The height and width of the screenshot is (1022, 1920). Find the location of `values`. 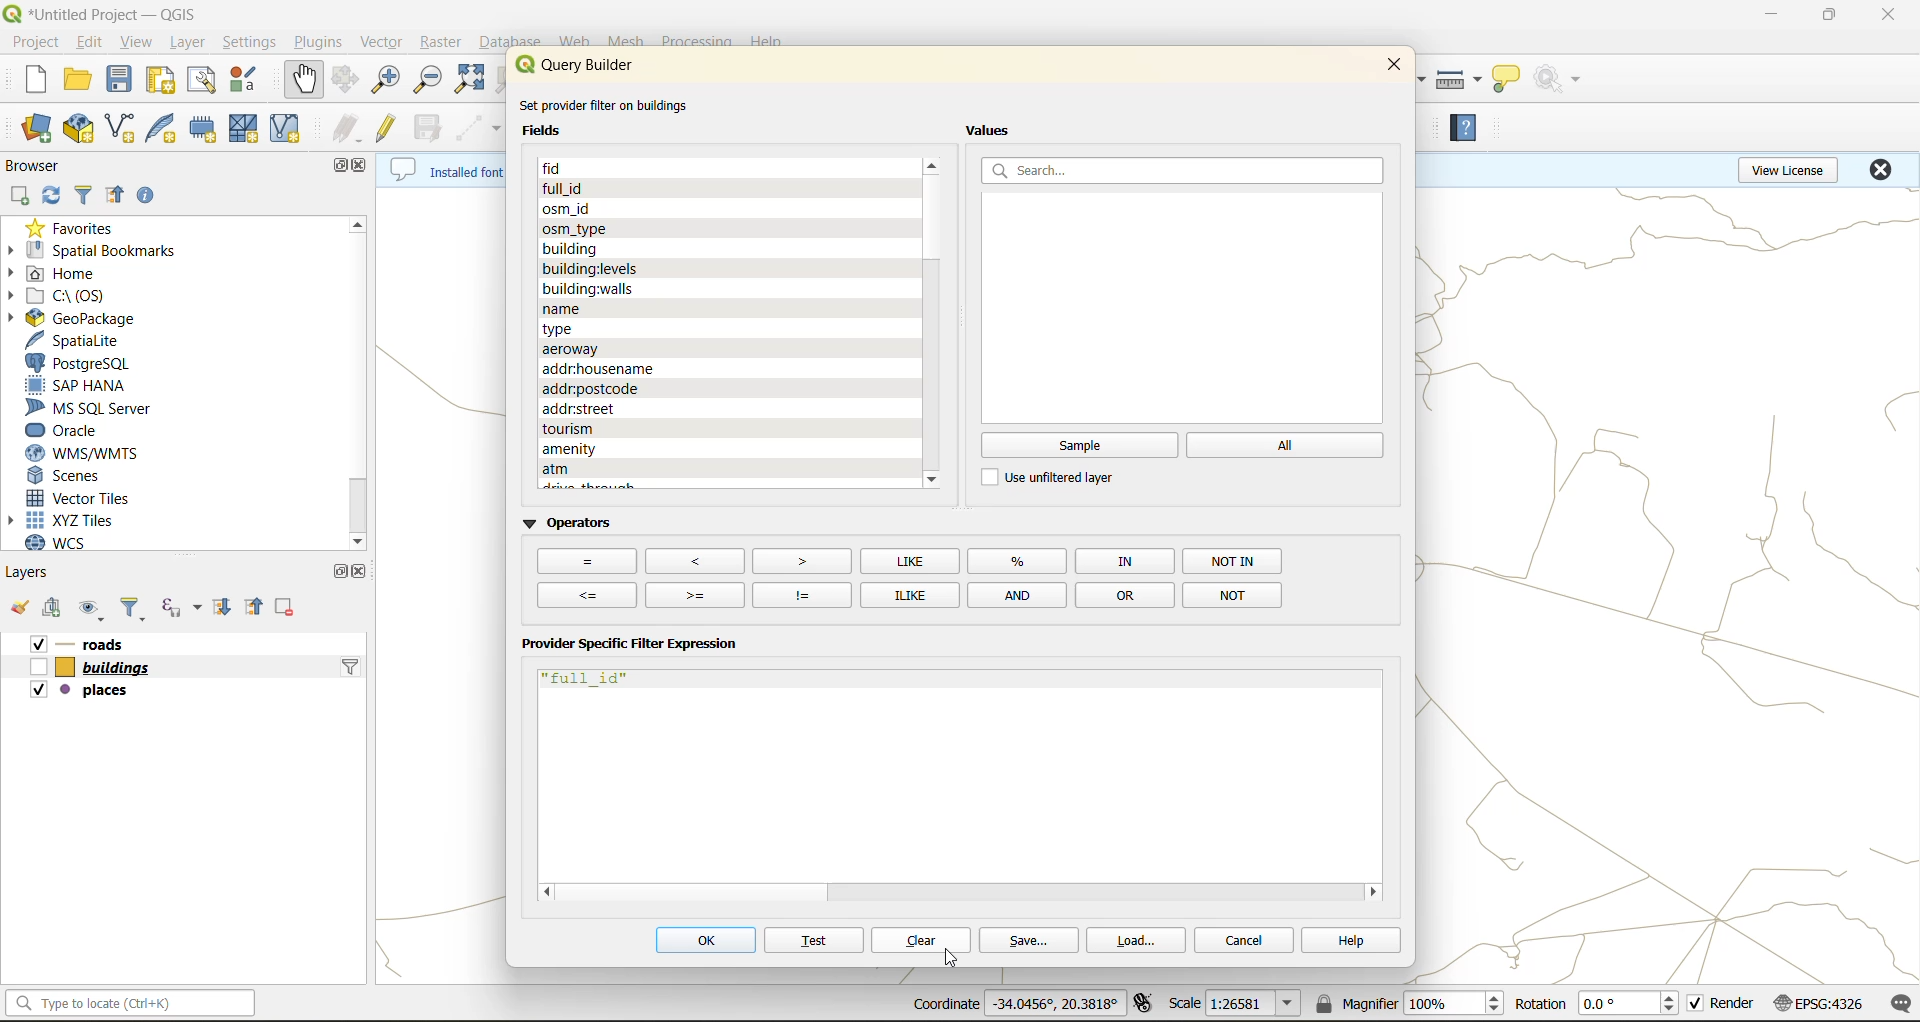

values is located at coordinates (994, 131).